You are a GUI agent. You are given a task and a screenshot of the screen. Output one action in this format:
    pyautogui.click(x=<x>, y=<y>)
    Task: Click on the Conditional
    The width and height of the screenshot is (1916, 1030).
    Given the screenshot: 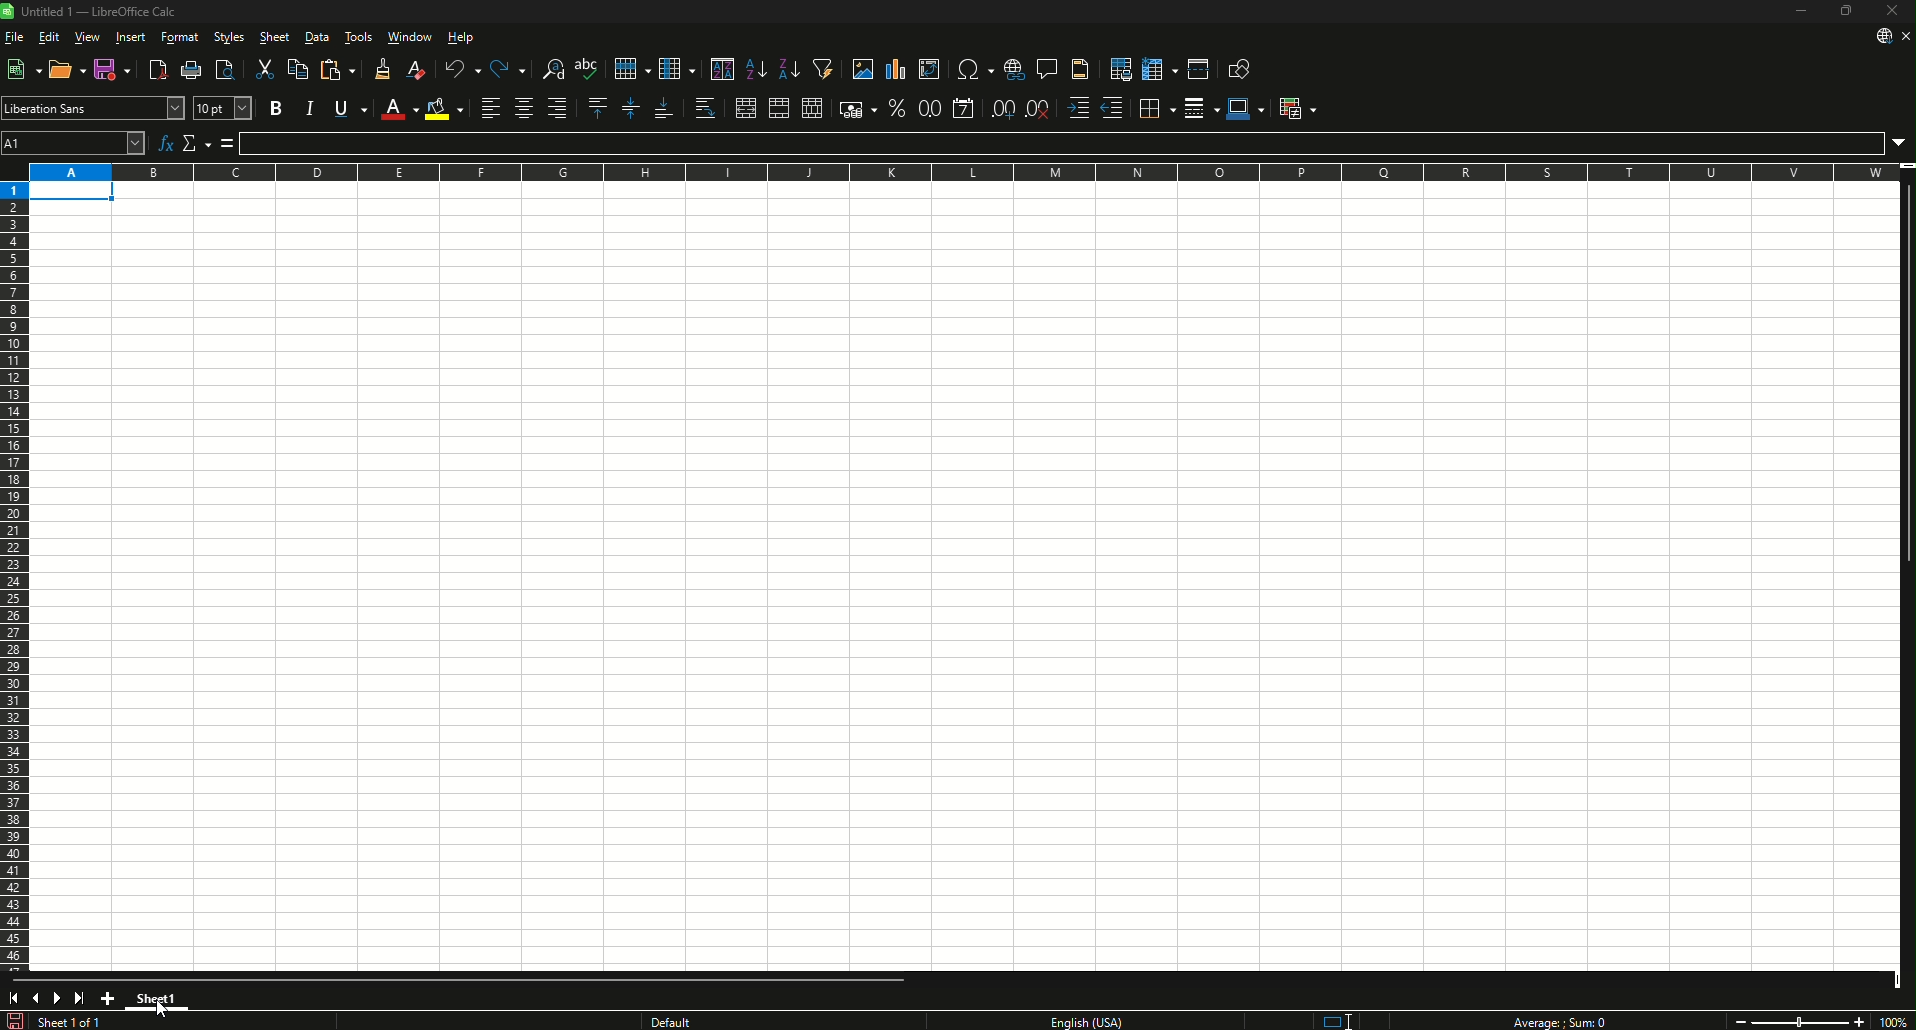 What is the action you would take?
    pyautogui.click(x=1297, y=109)
    